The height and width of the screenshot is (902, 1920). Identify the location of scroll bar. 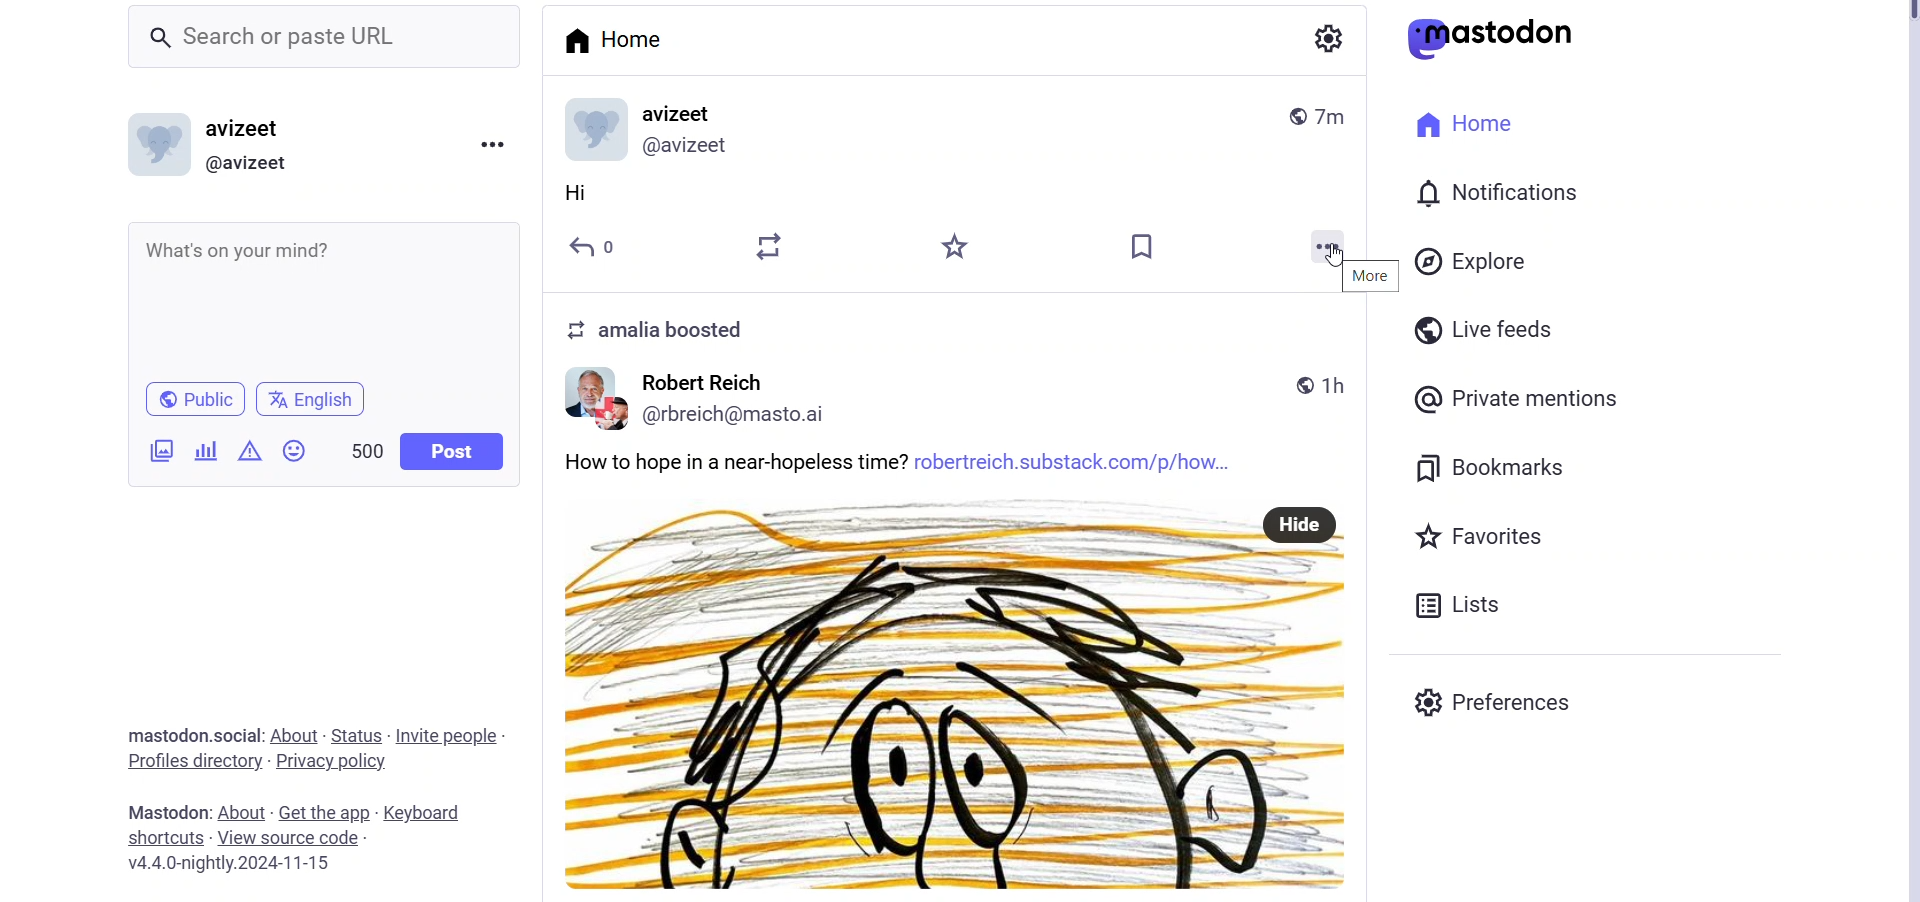
(1909, 454).